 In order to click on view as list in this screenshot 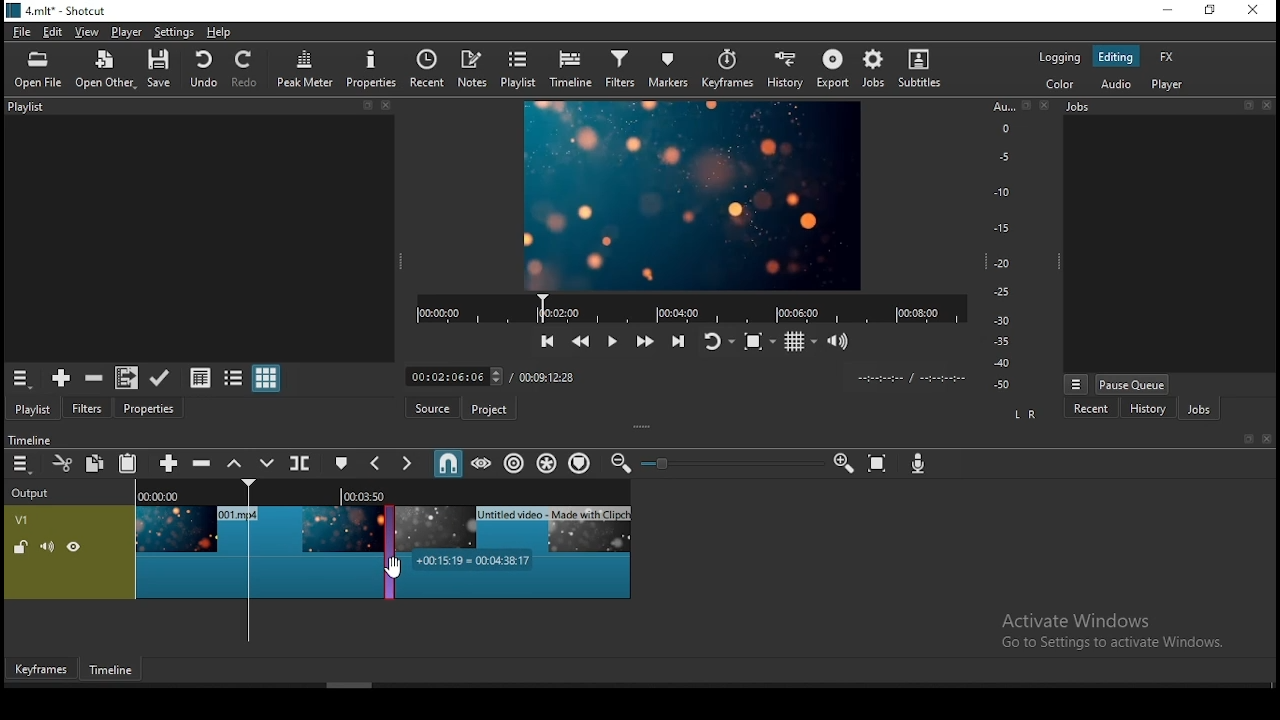, I will do `click(235, 377)`.